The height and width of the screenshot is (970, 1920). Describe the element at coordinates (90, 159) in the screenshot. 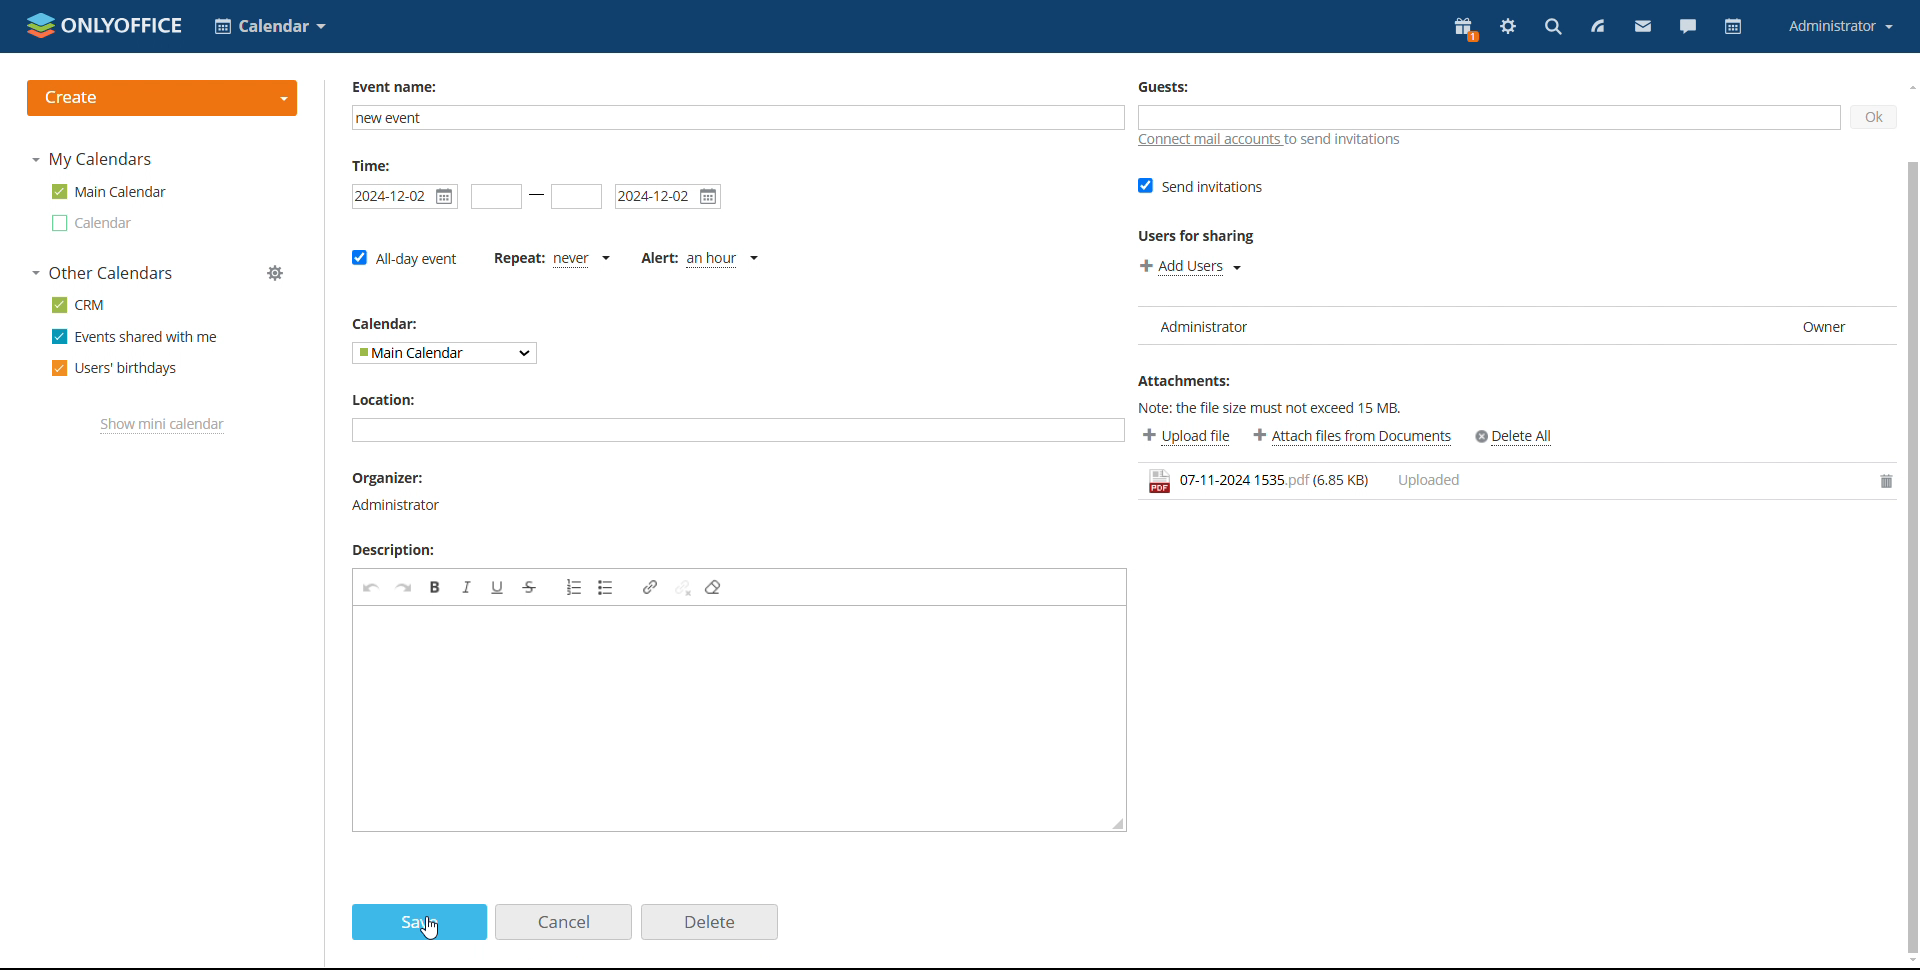

I see `my calendars` at that location.